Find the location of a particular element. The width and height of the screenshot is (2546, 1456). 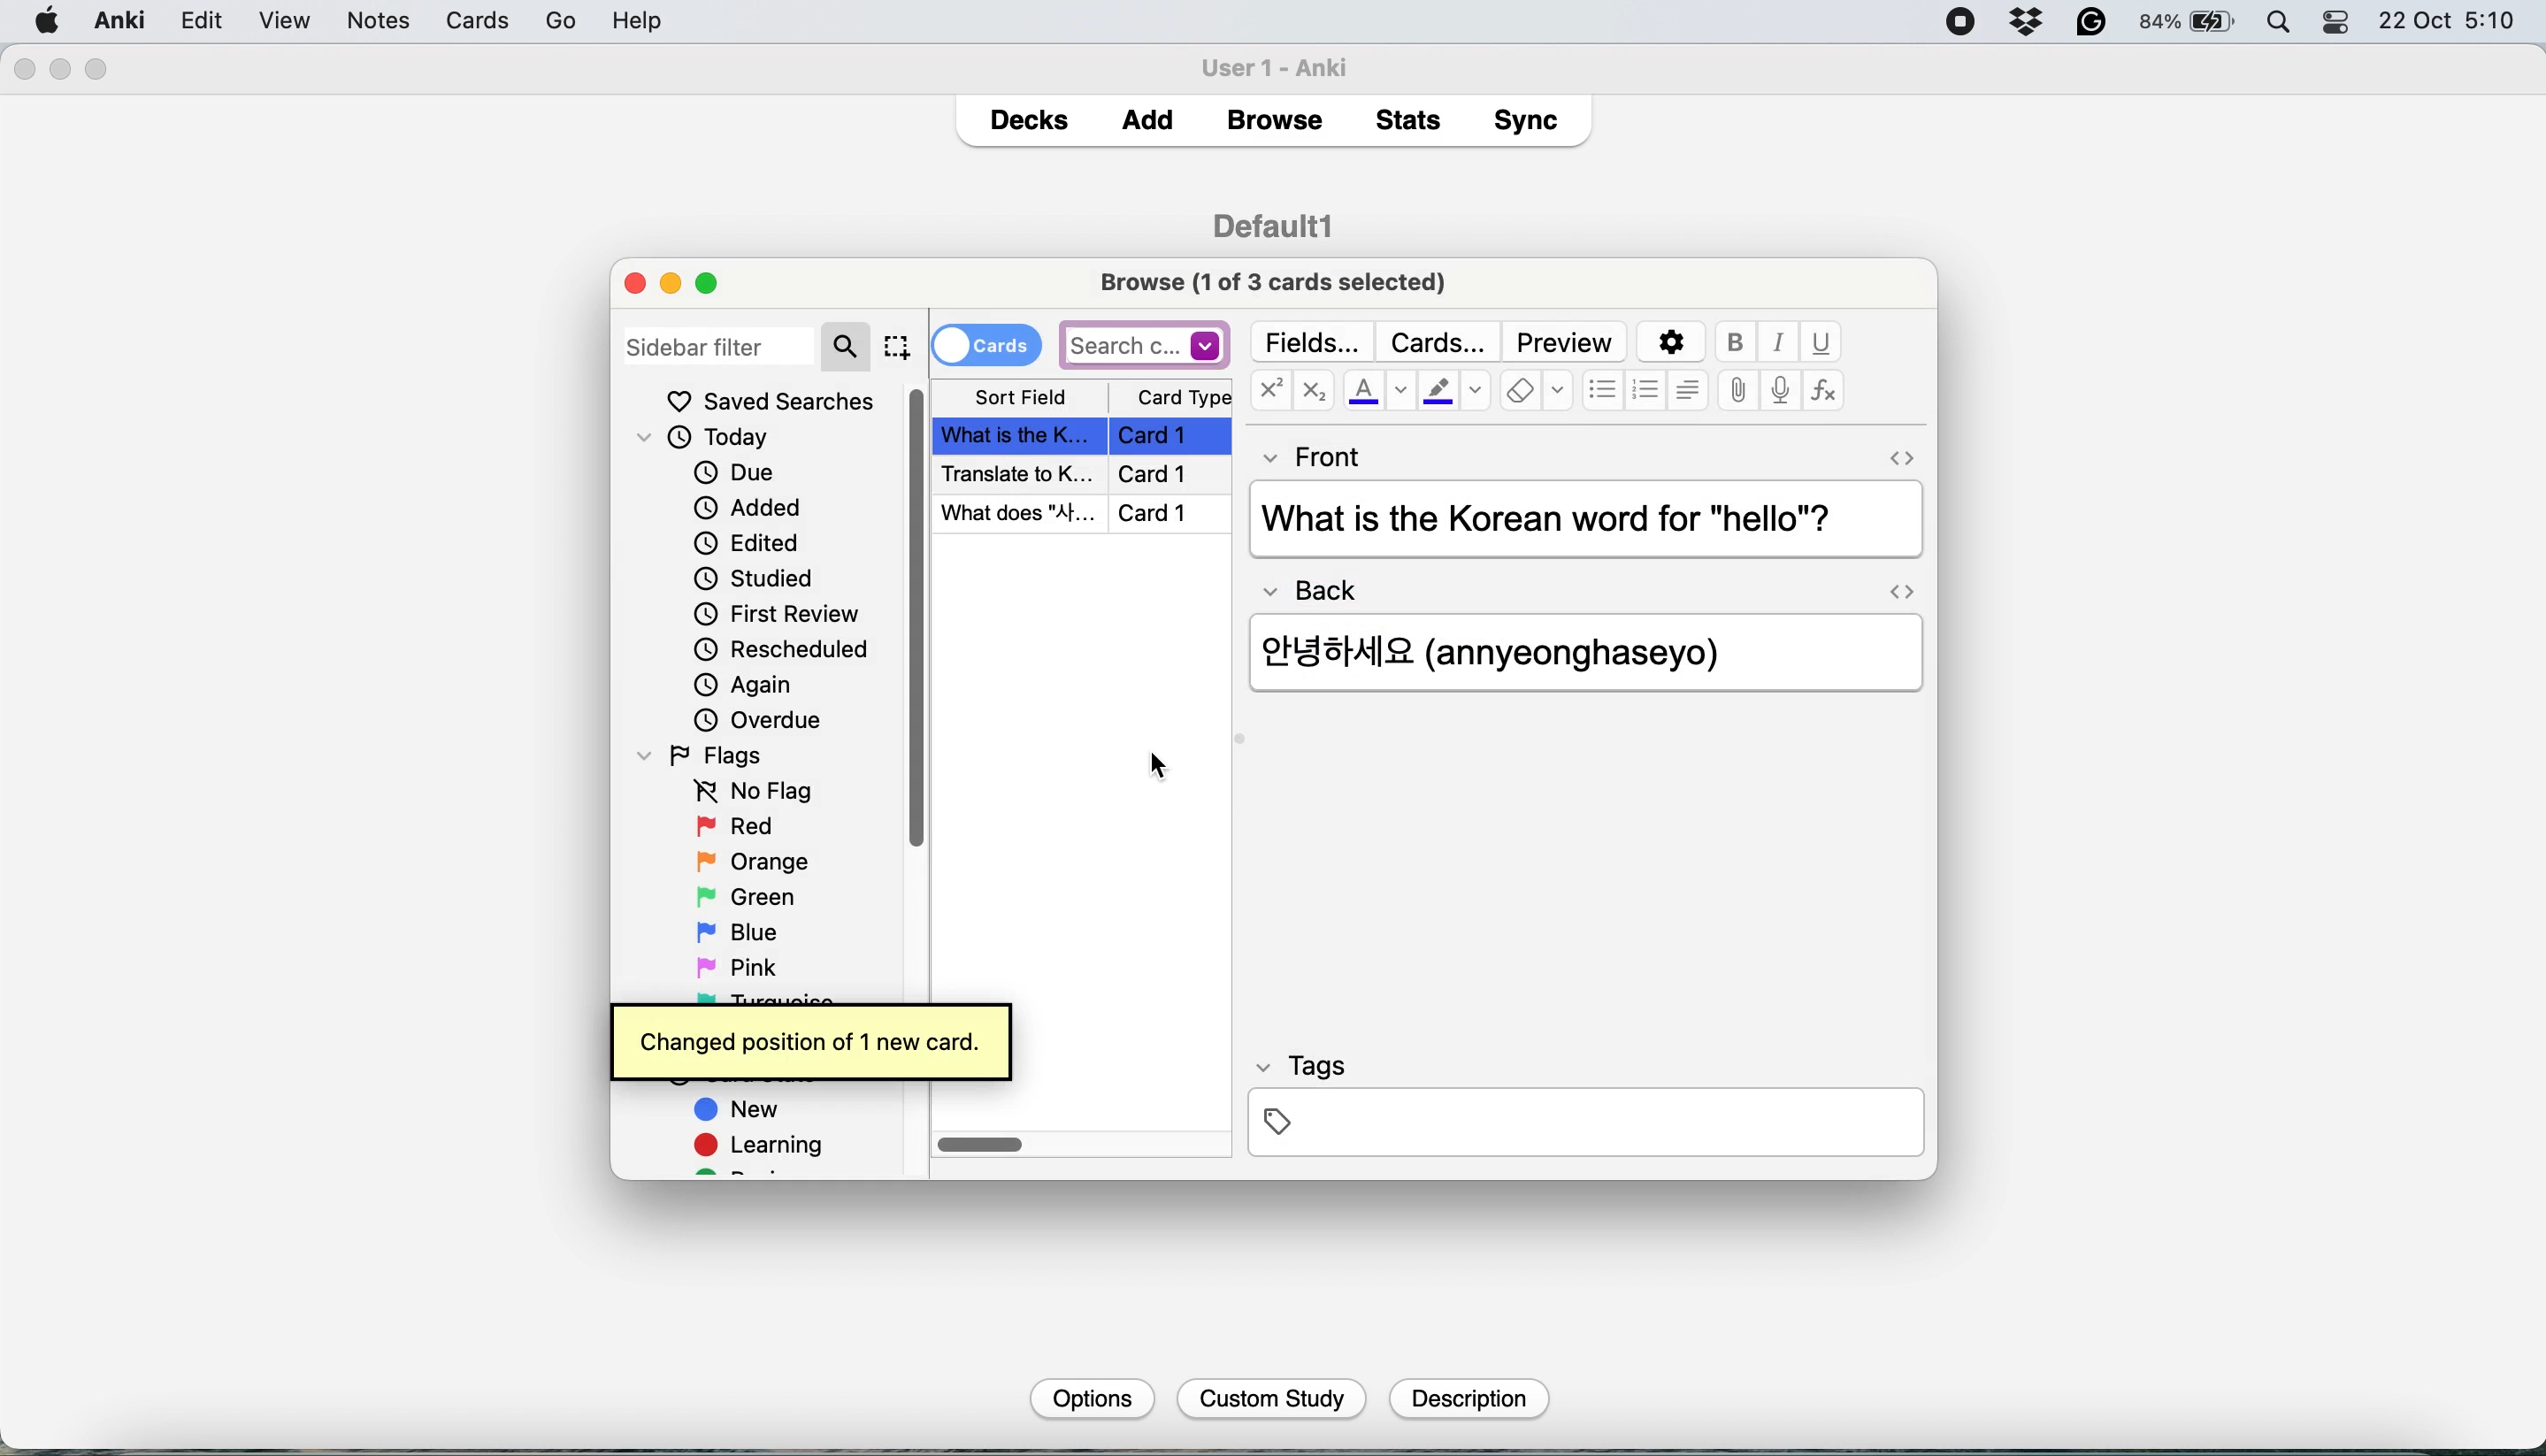

orange is located at coordinates (752, 861).